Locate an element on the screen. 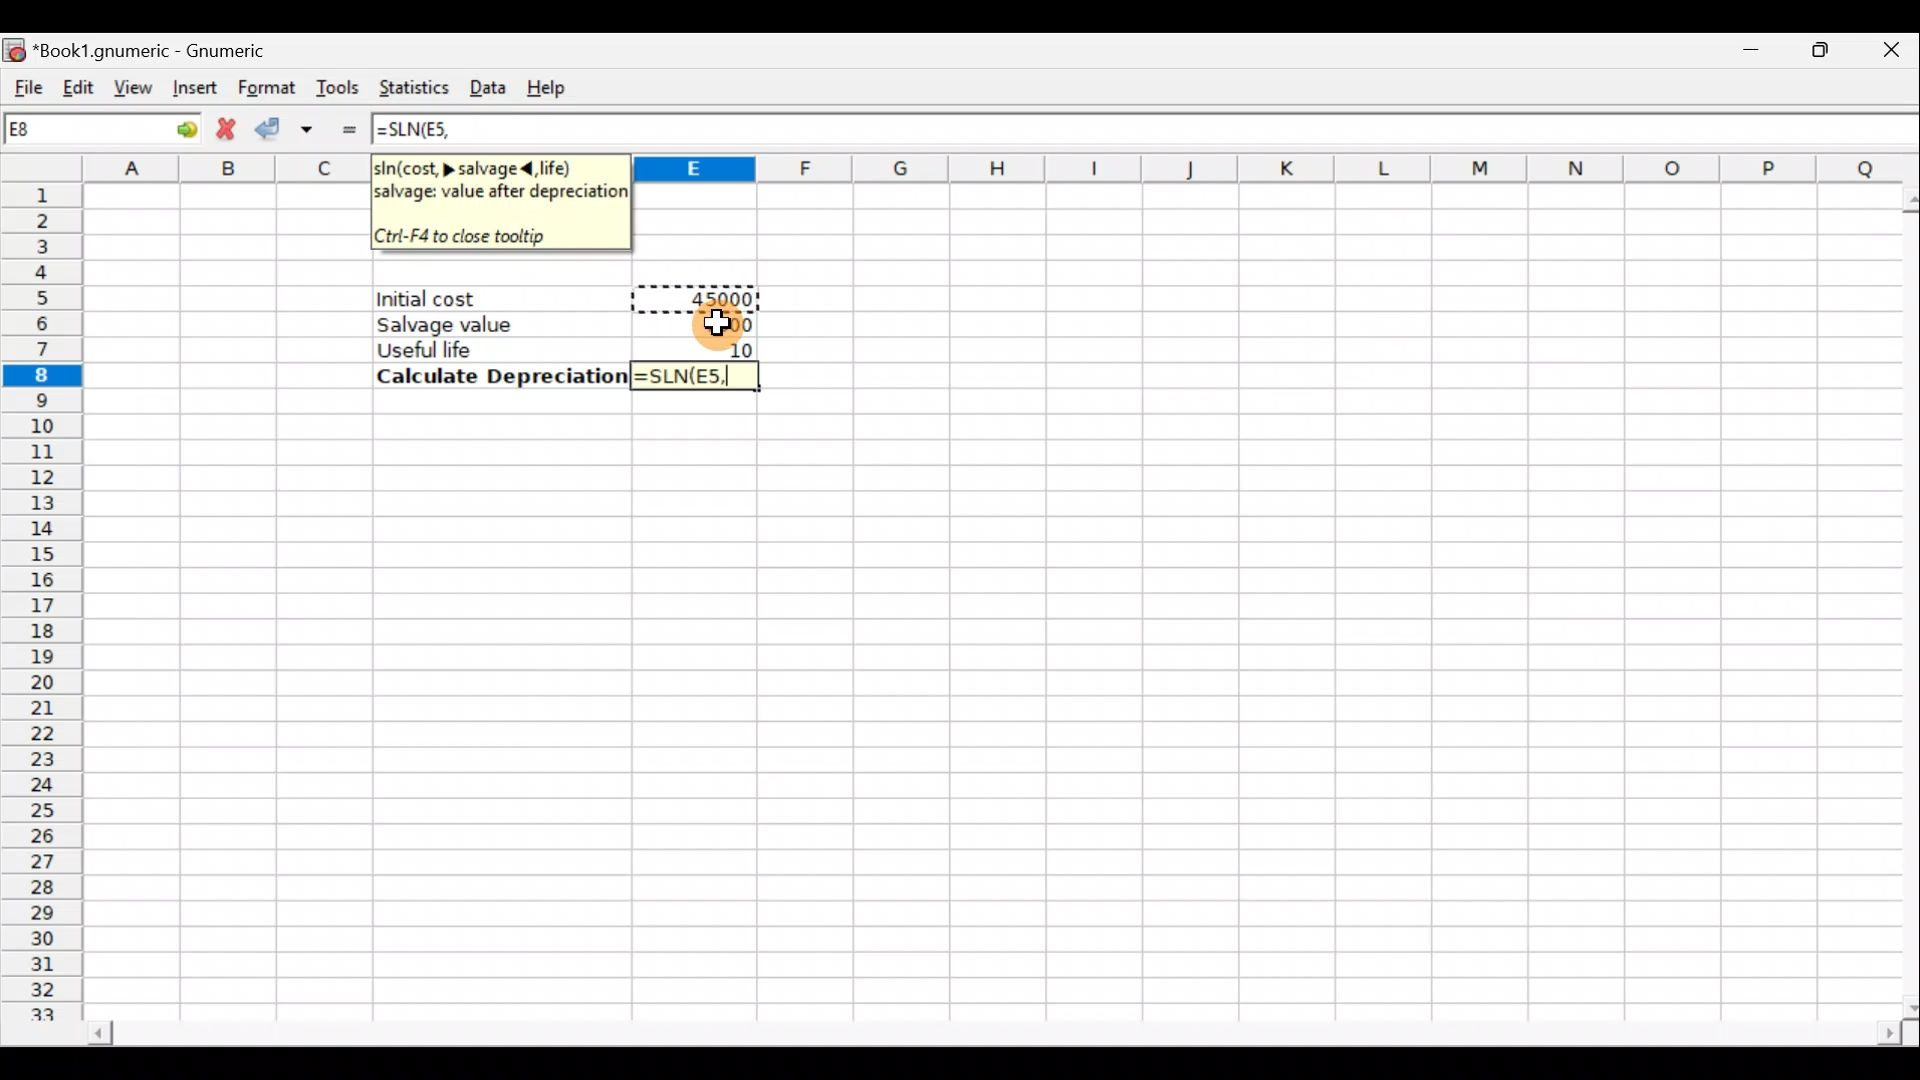  Data is located at coordinates (490, 84).